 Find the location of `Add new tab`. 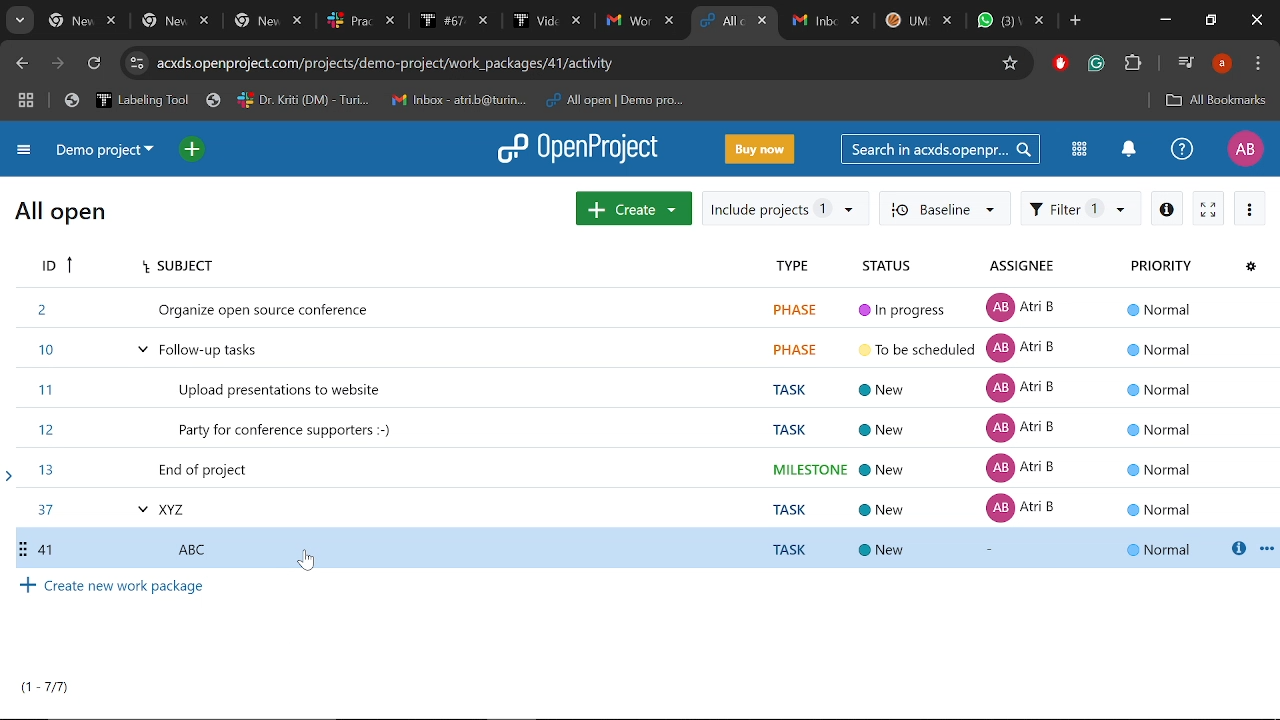

Add new tab is located at coordinates (1075, 22).